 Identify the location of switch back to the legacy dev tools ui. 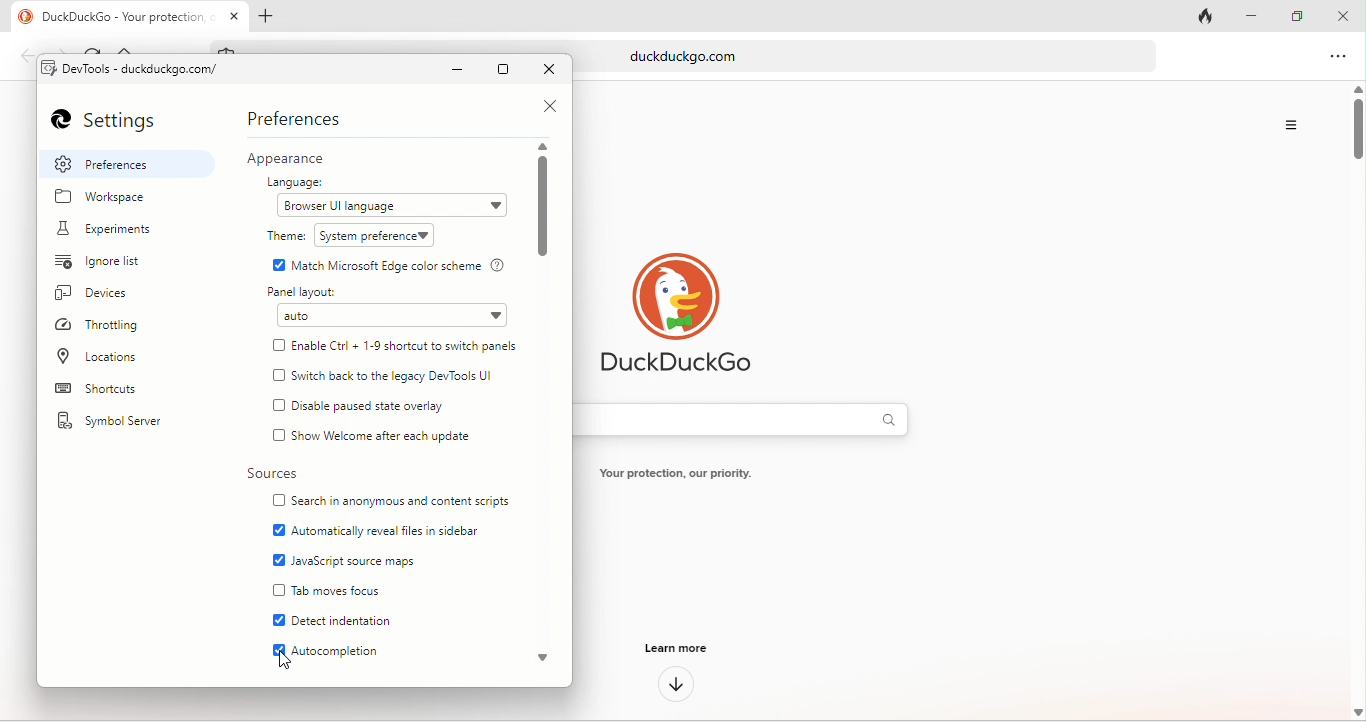
(404, 377).